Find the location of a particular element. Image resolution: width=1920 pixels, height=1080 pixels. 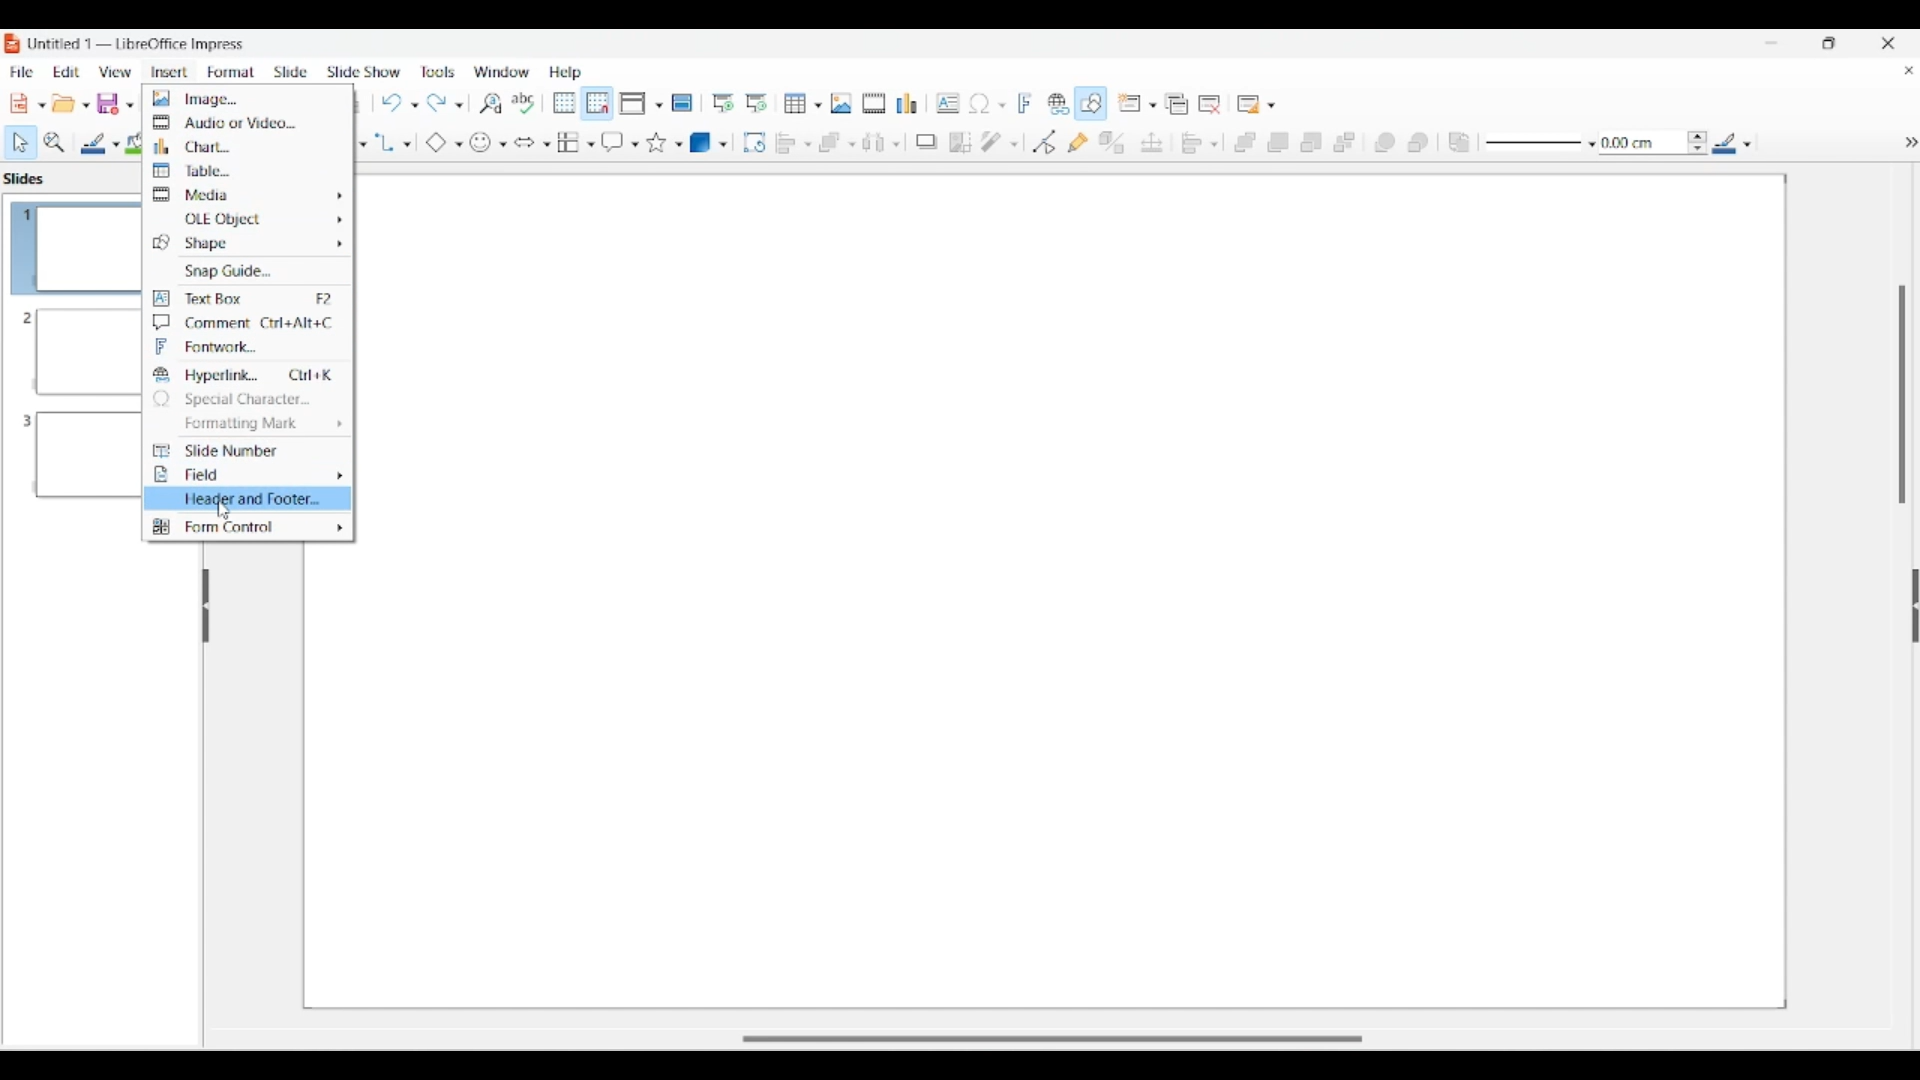

Image is located at coordinates (247, 98).